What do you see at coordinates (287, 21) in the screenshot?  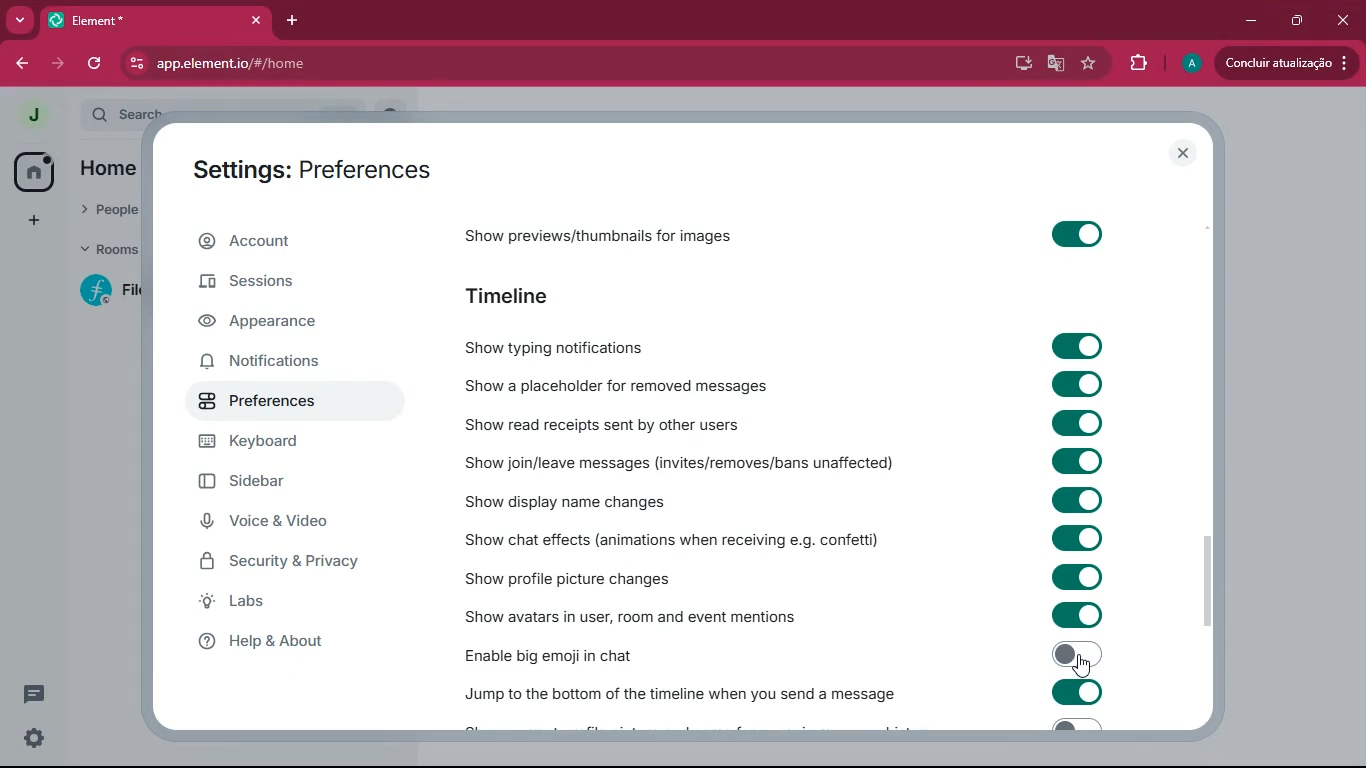 I see `add tab` at bounding box center [287, 21].